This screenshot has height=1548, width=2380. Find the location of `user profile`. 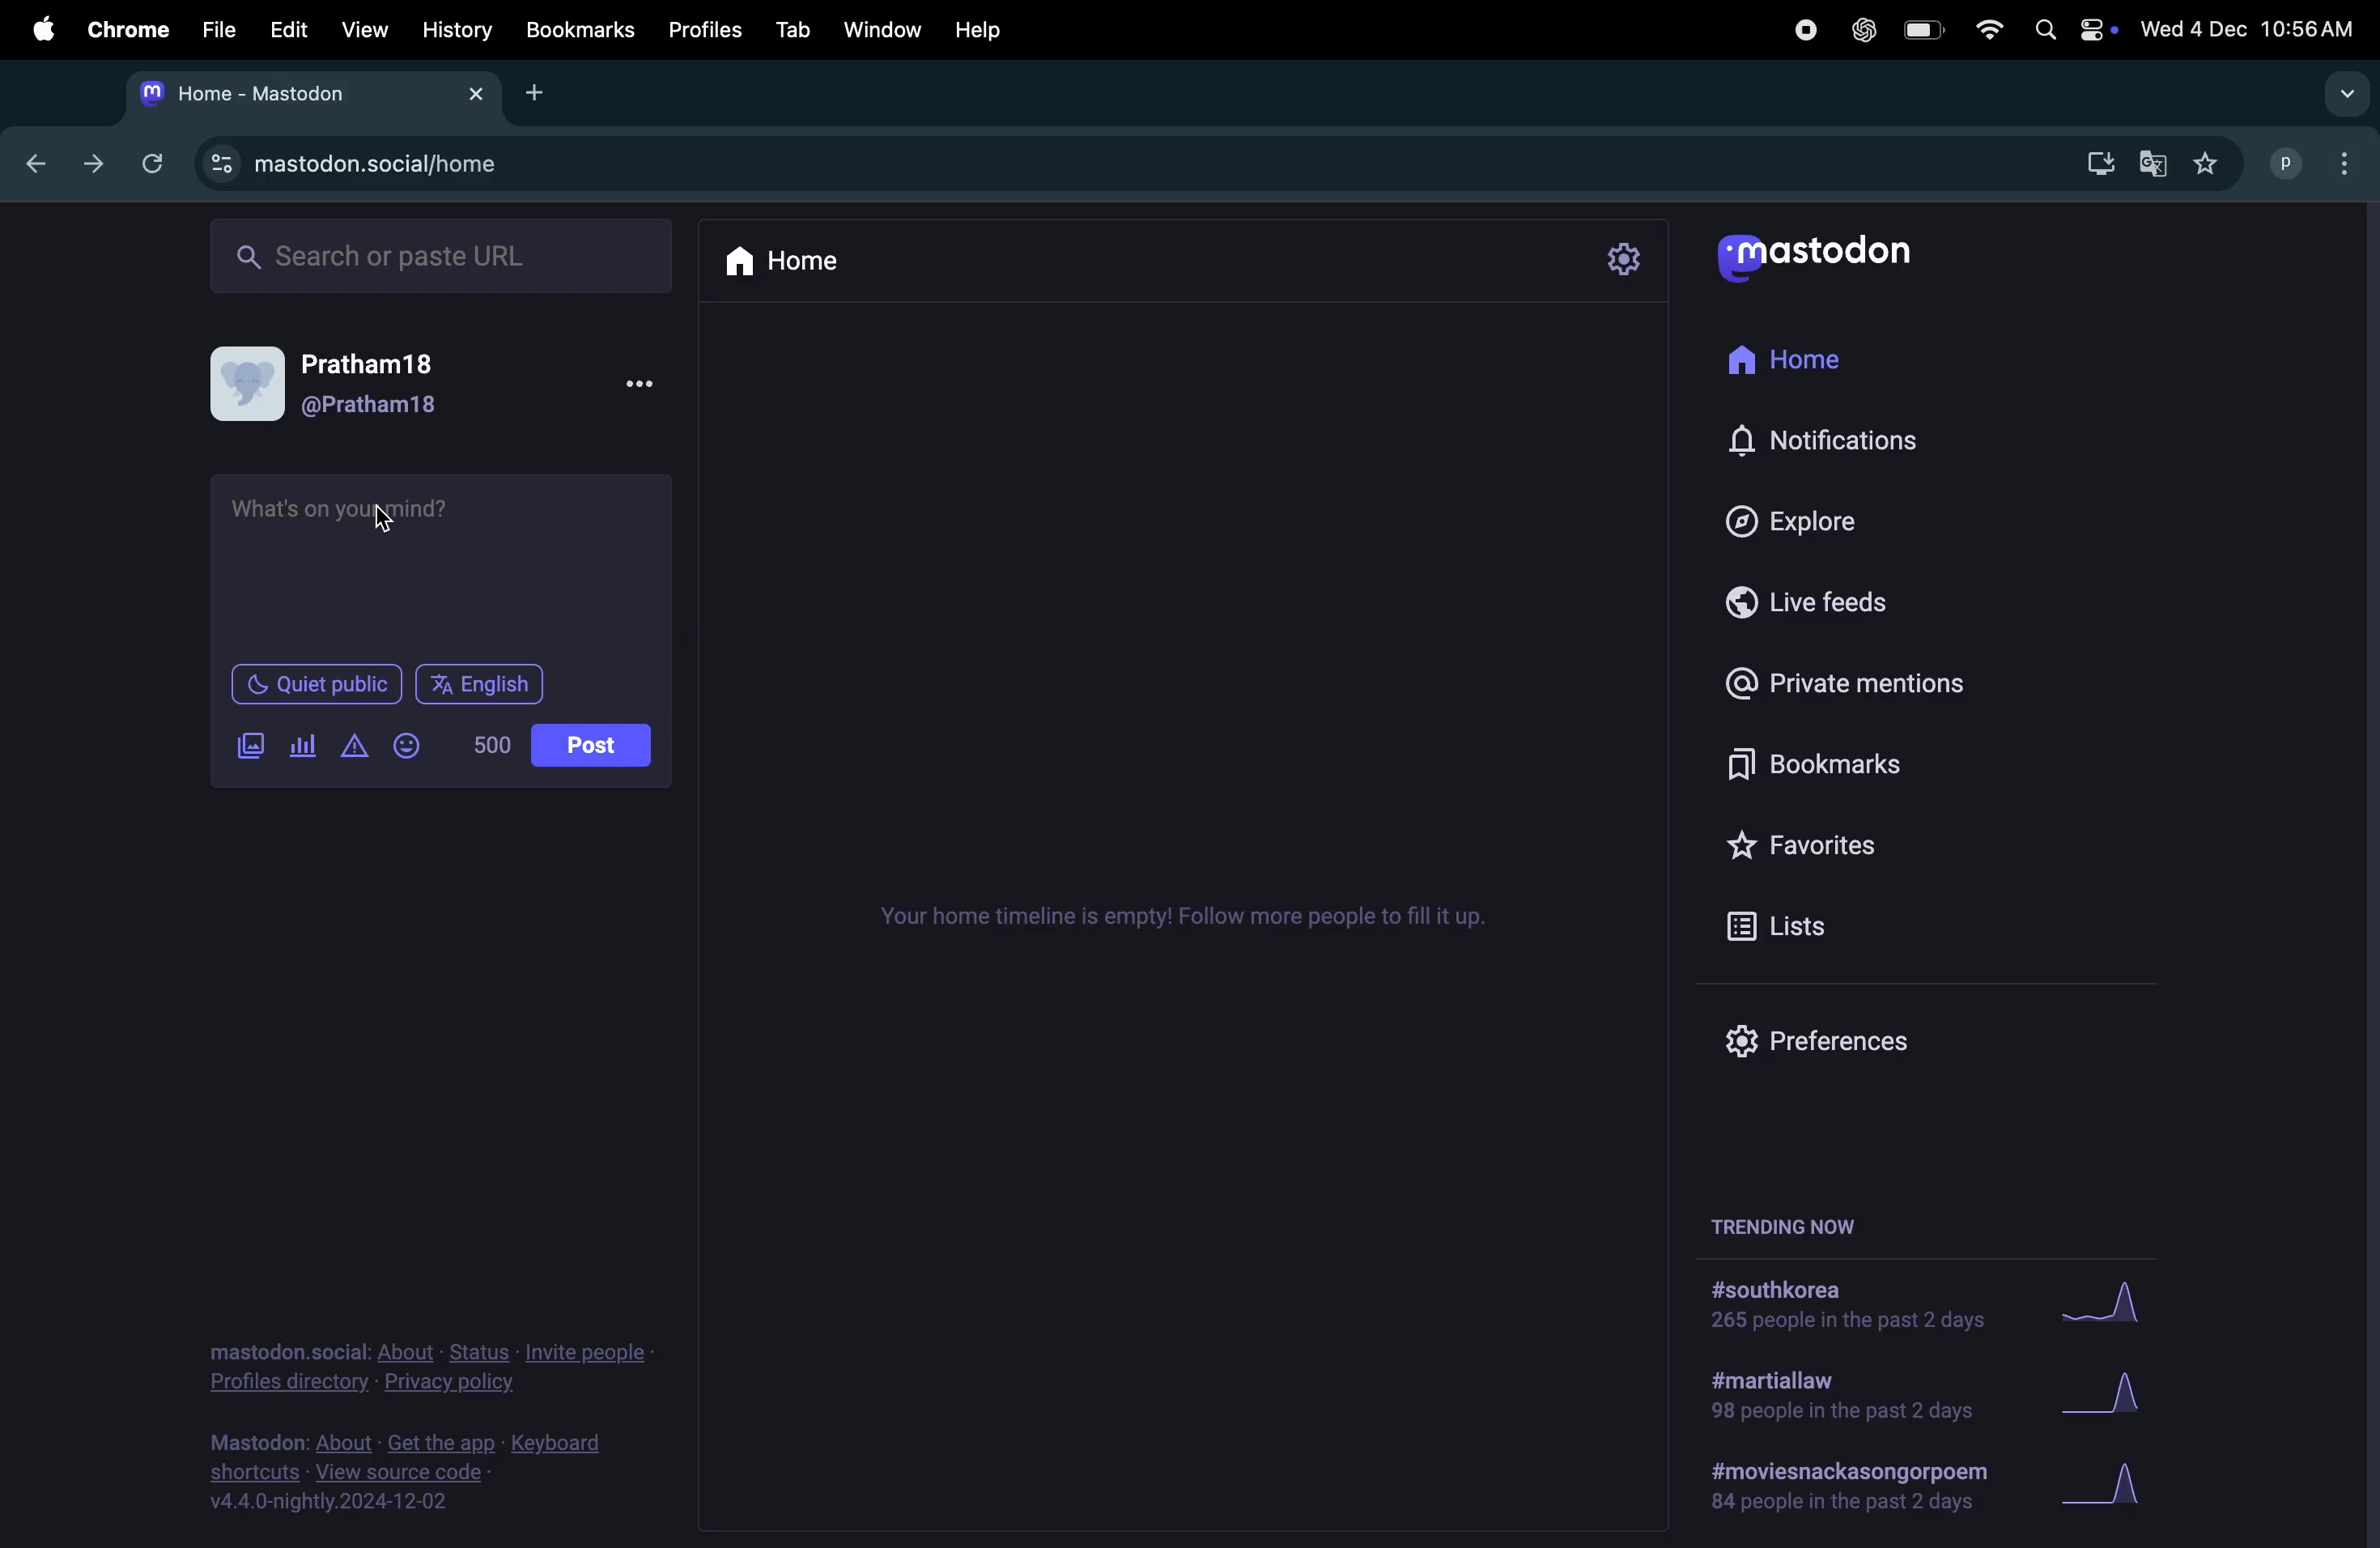

user profile is located at coordinates (2317, 159).